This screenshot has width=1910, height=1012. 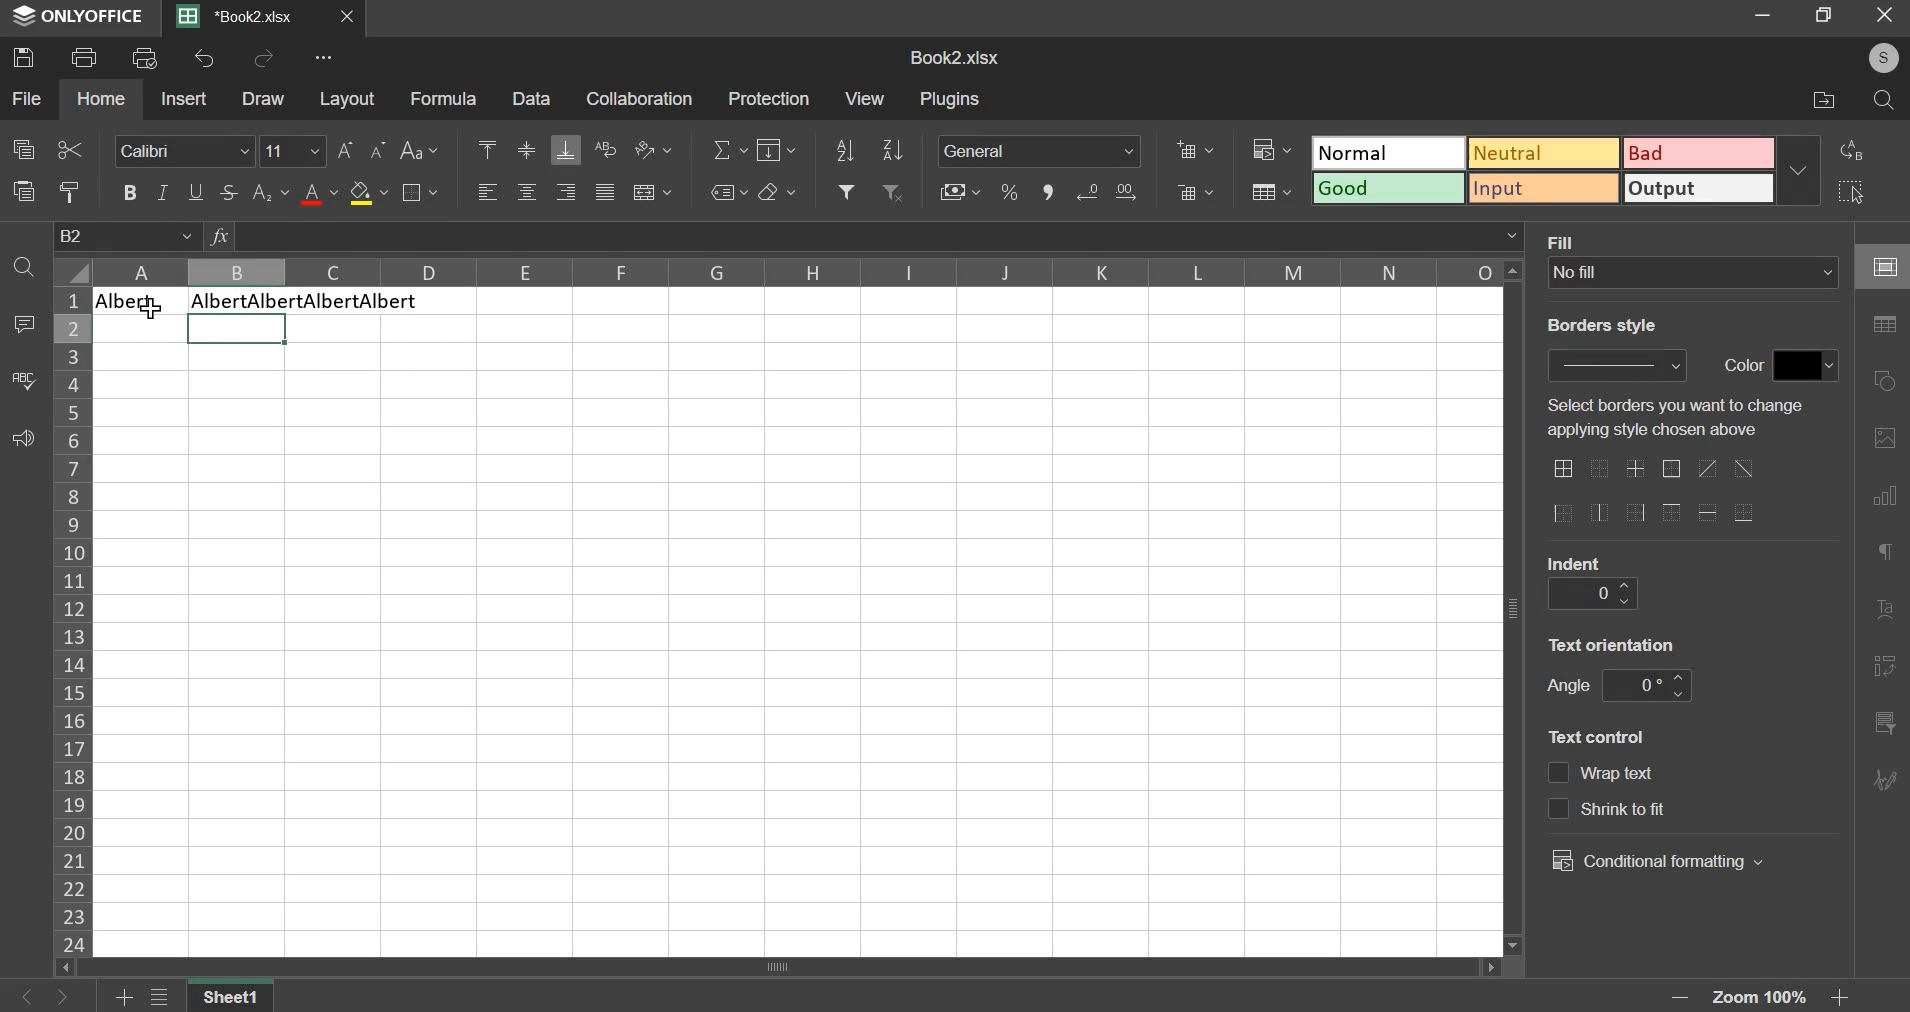 I want to click on feedback, so click(x=22, y=437).